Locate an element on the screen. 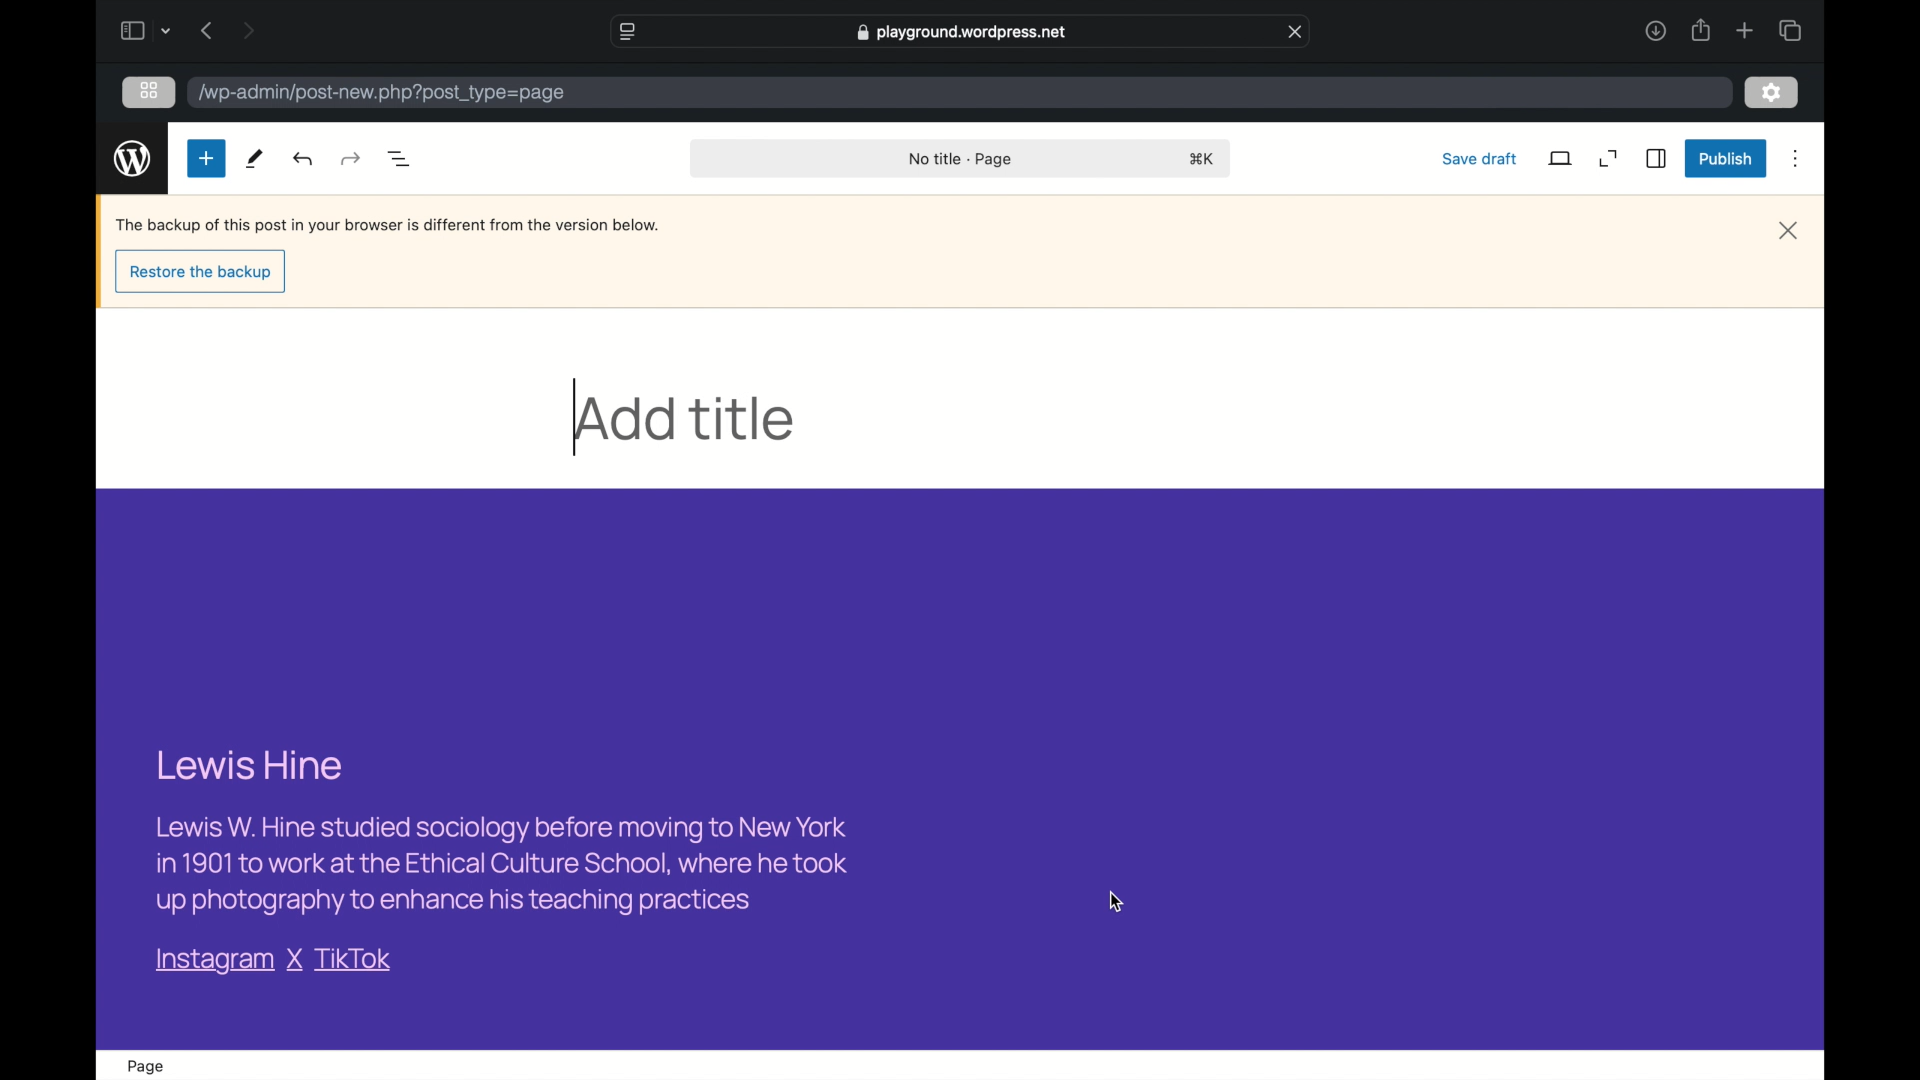 The image size is (1920, 1080). undo is located at coordinates (350, 159).